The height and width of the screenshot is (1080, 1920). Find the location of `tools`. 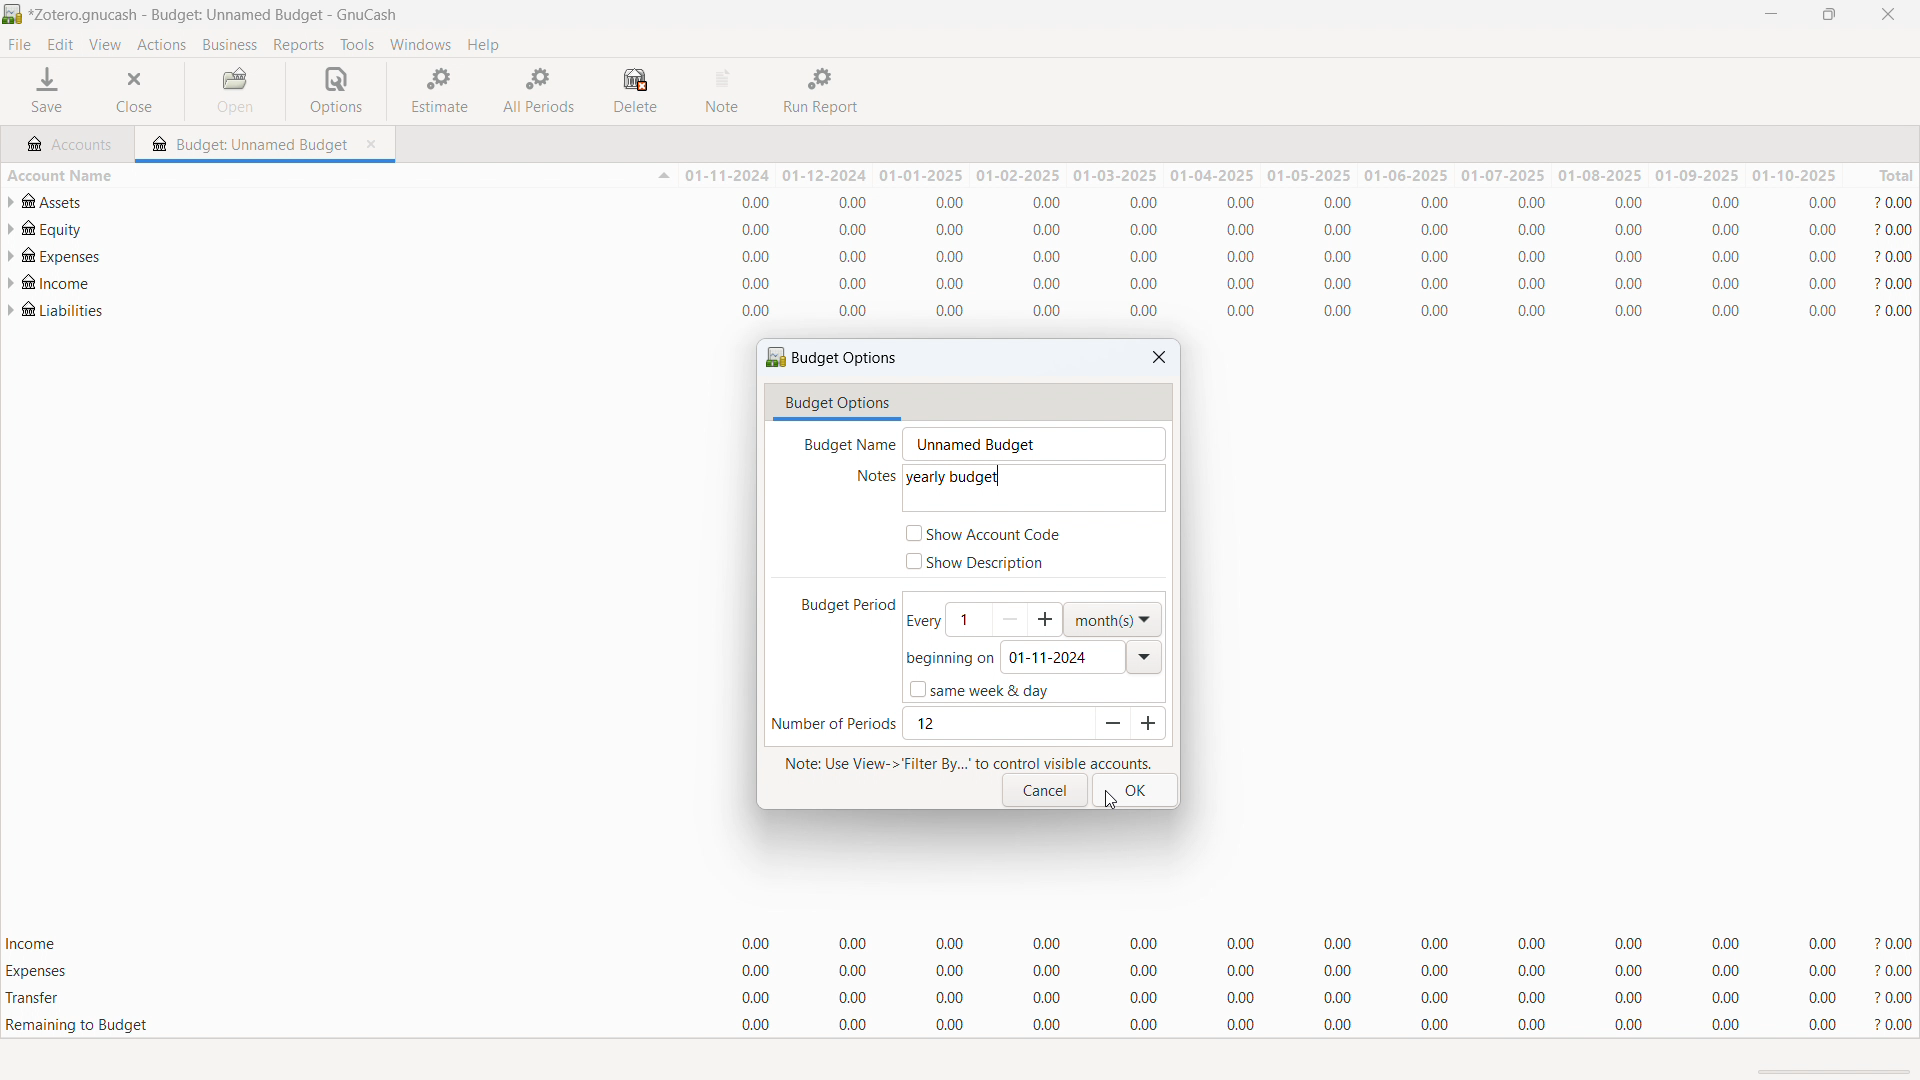

tools is located at coordinates (357, 44).